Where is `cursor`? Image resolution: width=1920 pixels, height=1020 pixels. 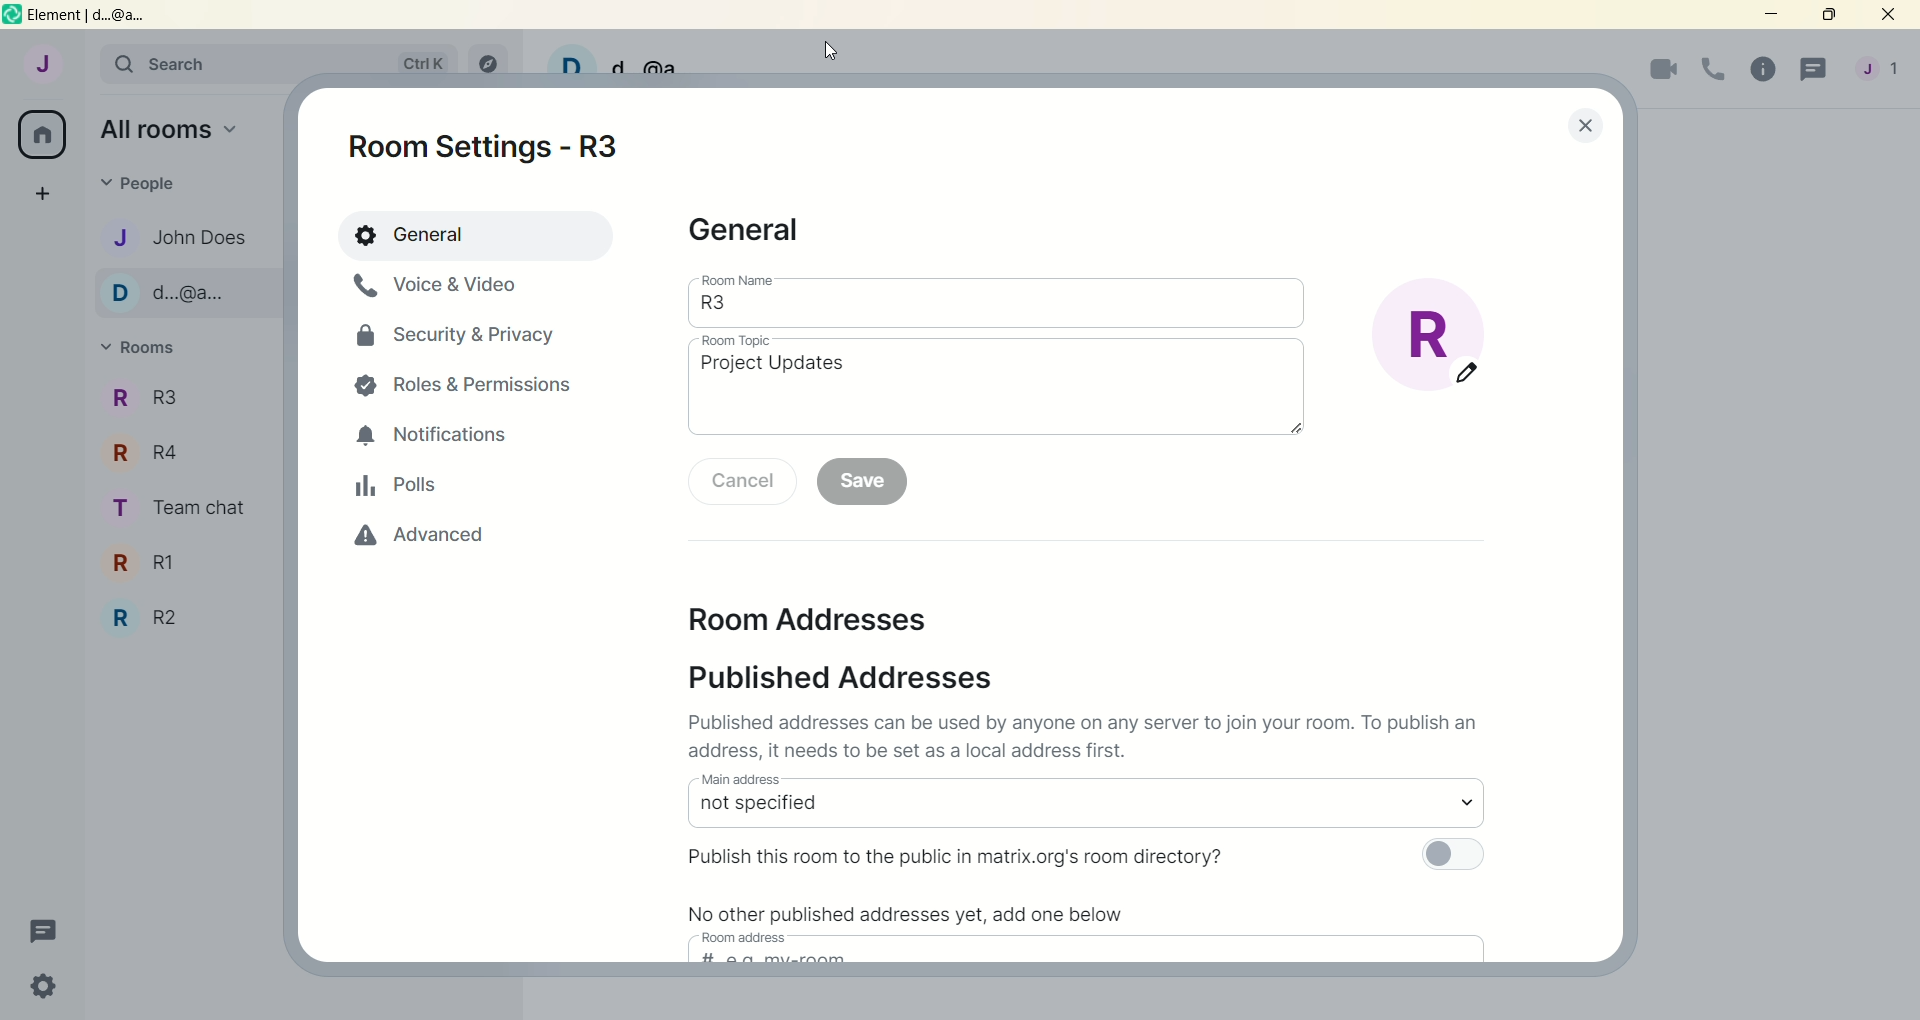
cursor is located at coordinates (831, 52).